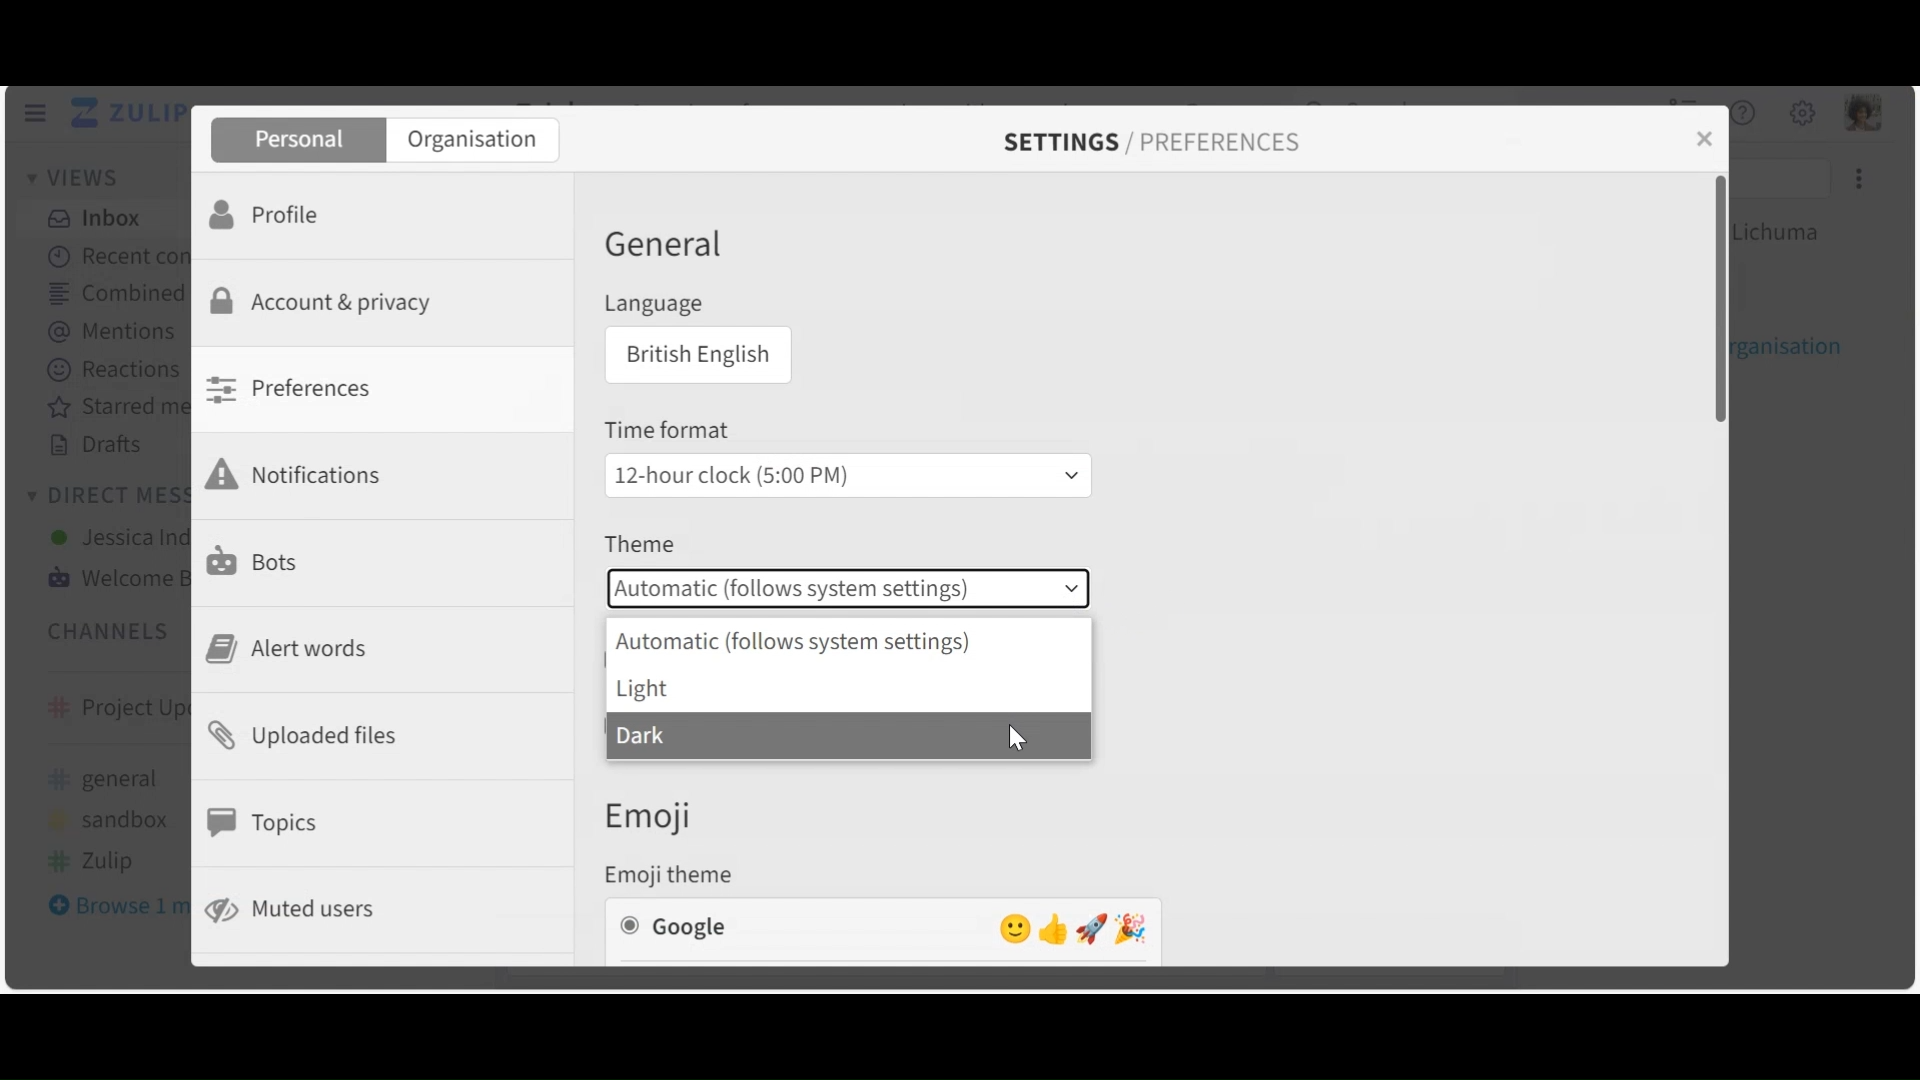 This screenshot has width=1920, height=1080. Describe the element at coordinates (295, 388) in the screenshot. I see `Preferences` at that location.